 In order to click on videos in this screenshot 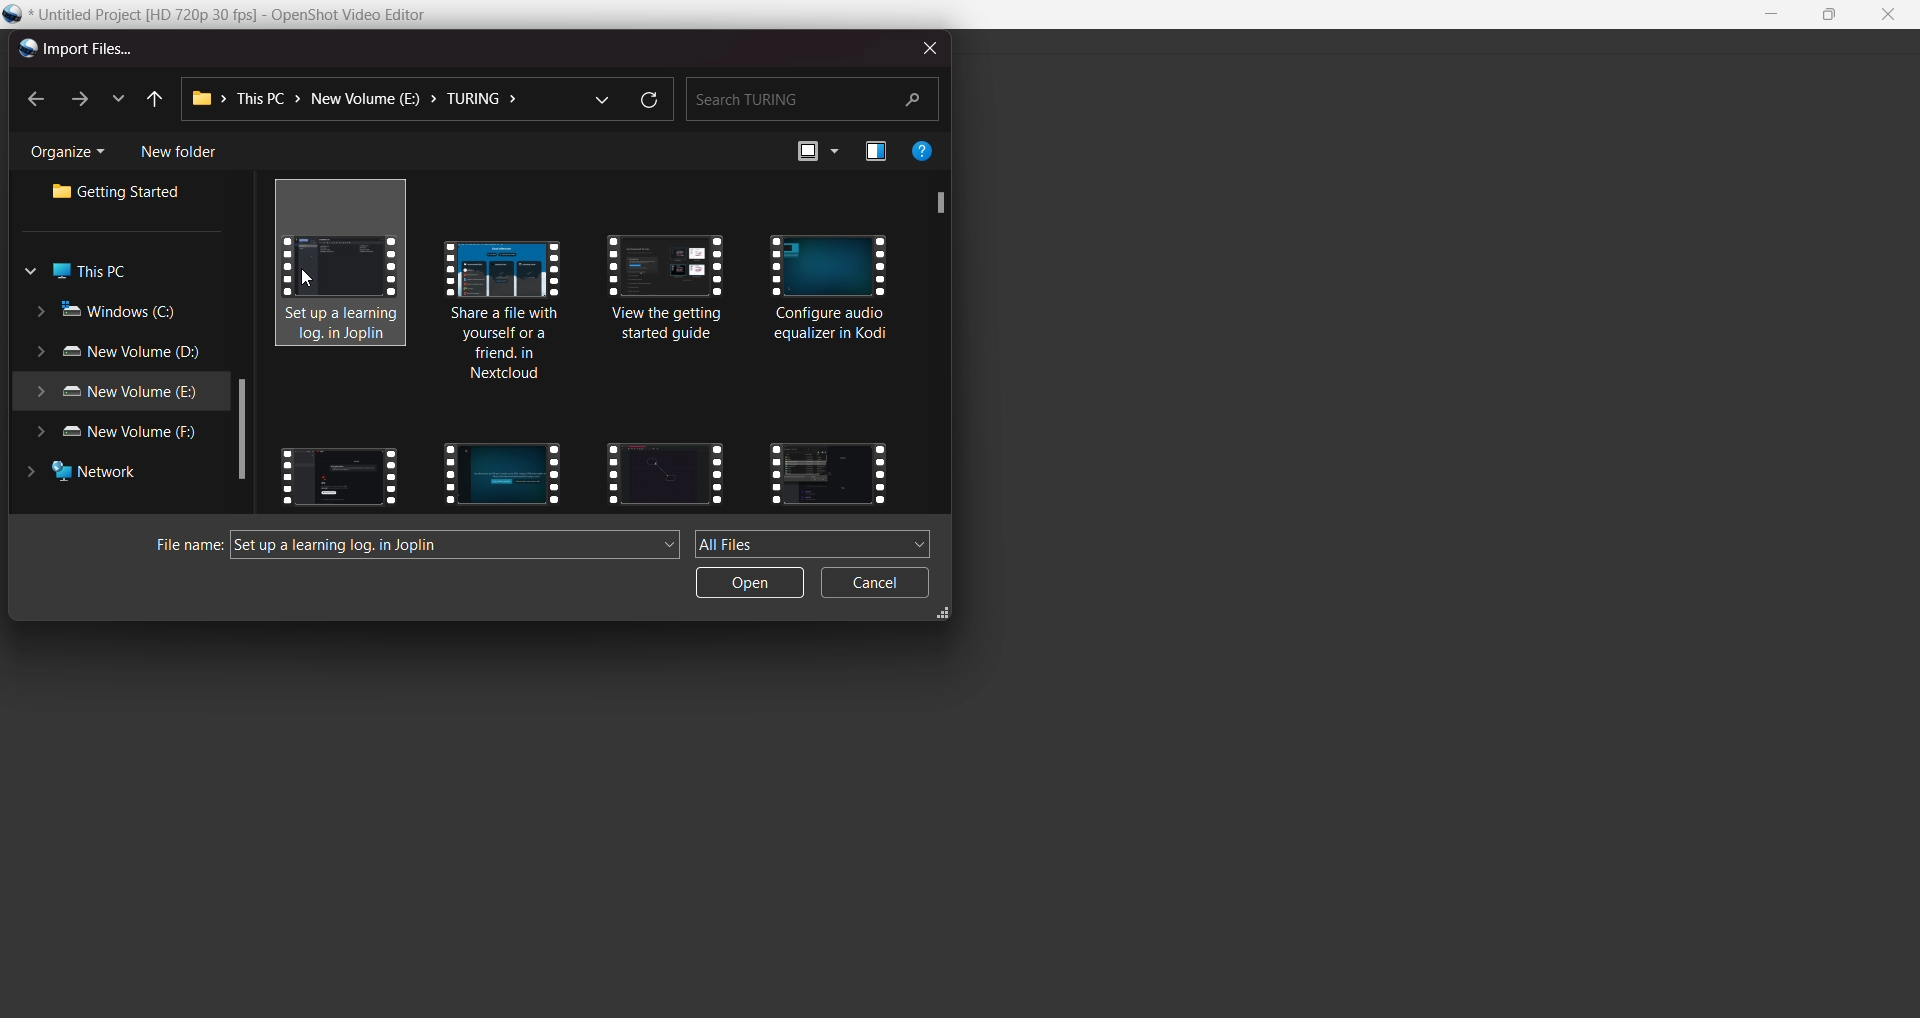, I will do `click(507, 307)`.